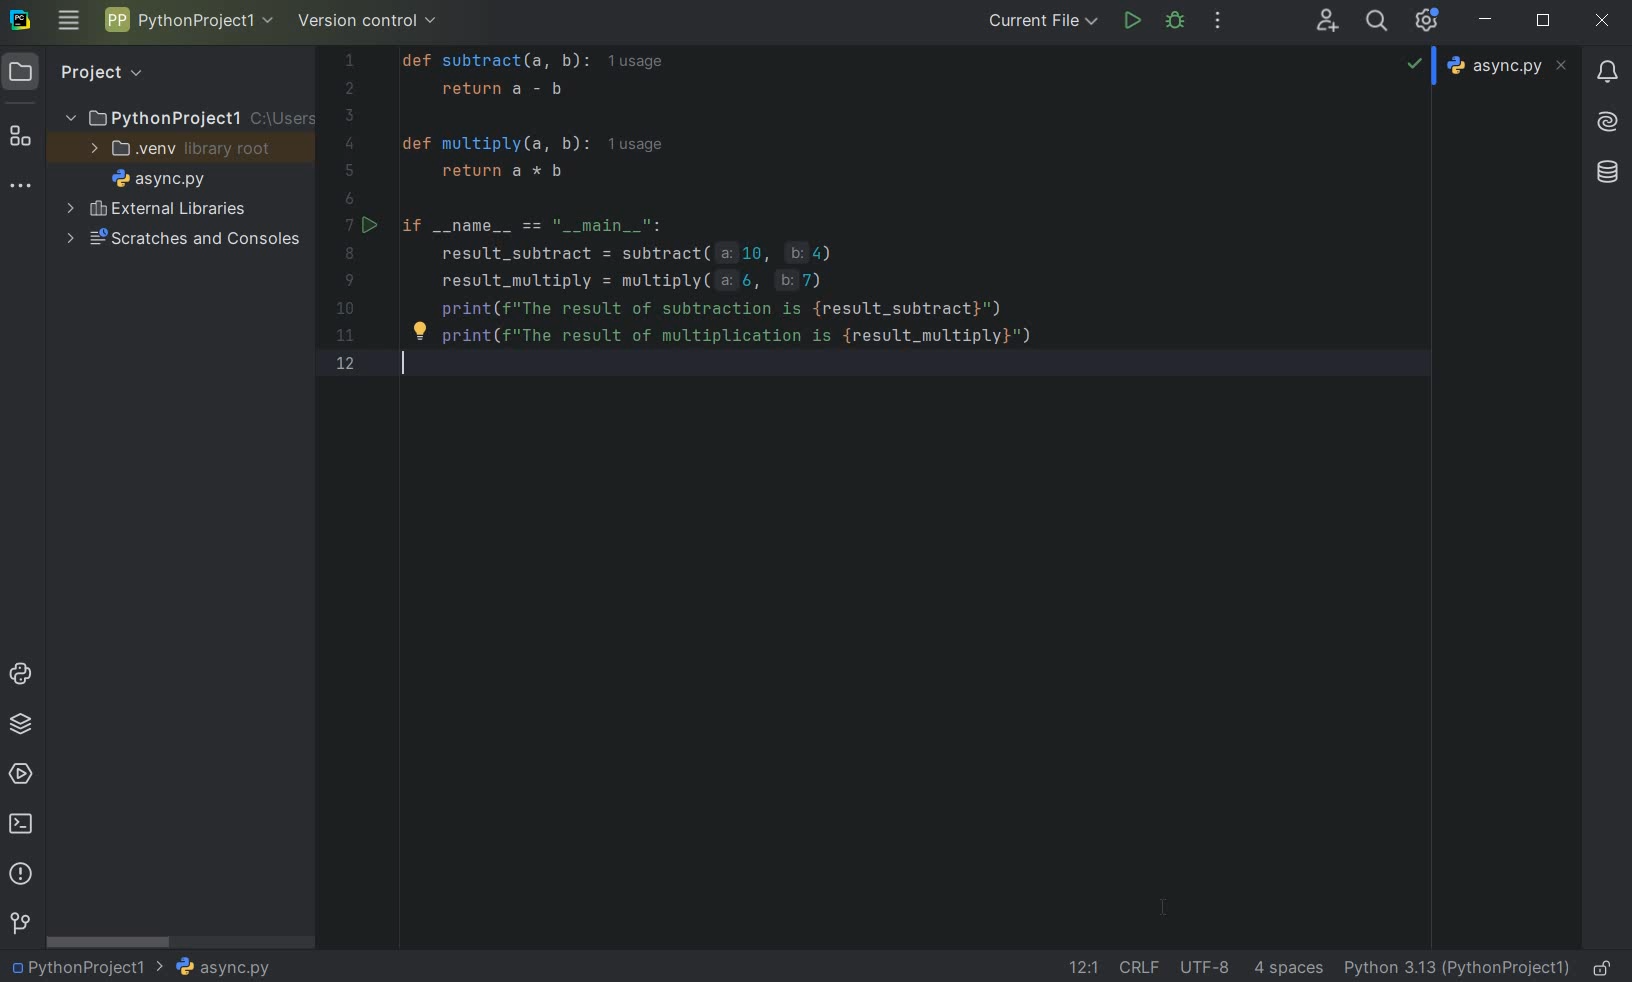 Image resolution: width=1632 pixels, height=982 pixels. What do you see at coordinates (158, 182) in the screenshot?
I see `file name` at bounding box center [158, 182].